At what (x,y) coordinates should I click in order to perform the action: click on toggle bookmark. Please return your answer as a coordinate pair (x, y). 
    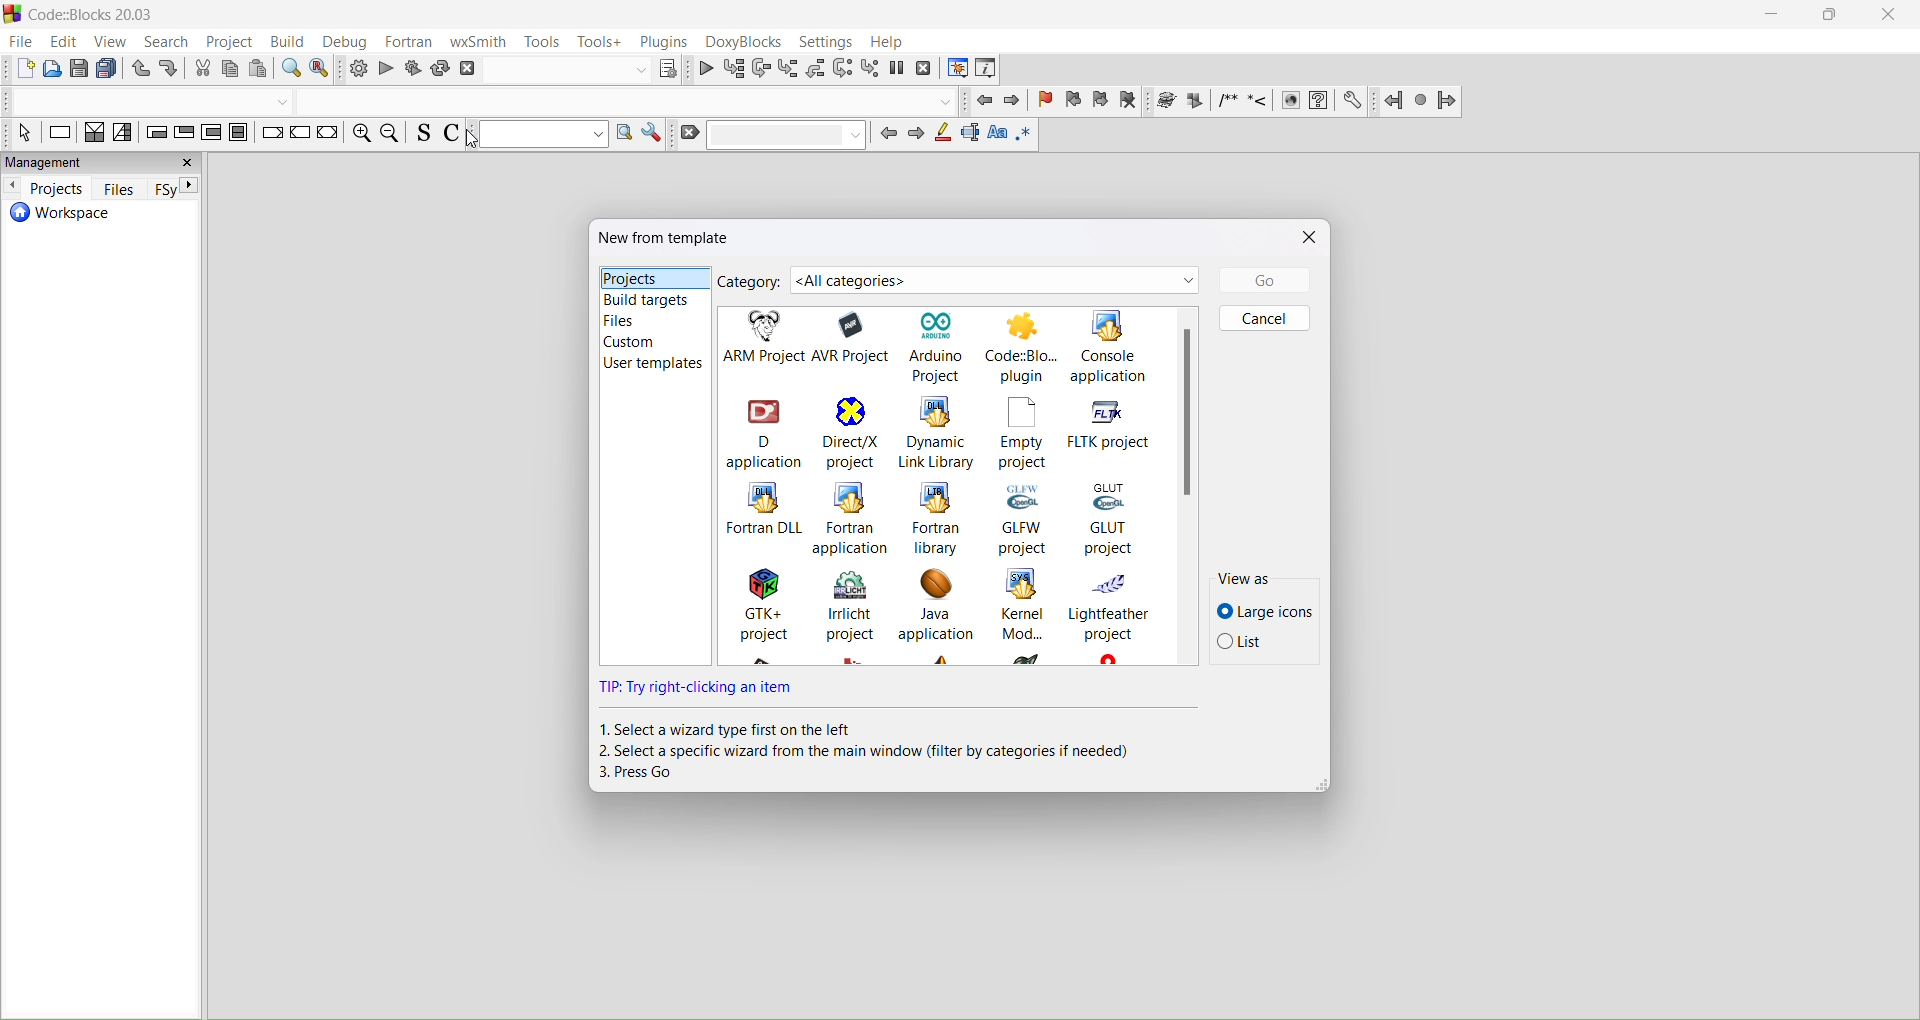
    Looking at the image, I should click on (1046, 103).